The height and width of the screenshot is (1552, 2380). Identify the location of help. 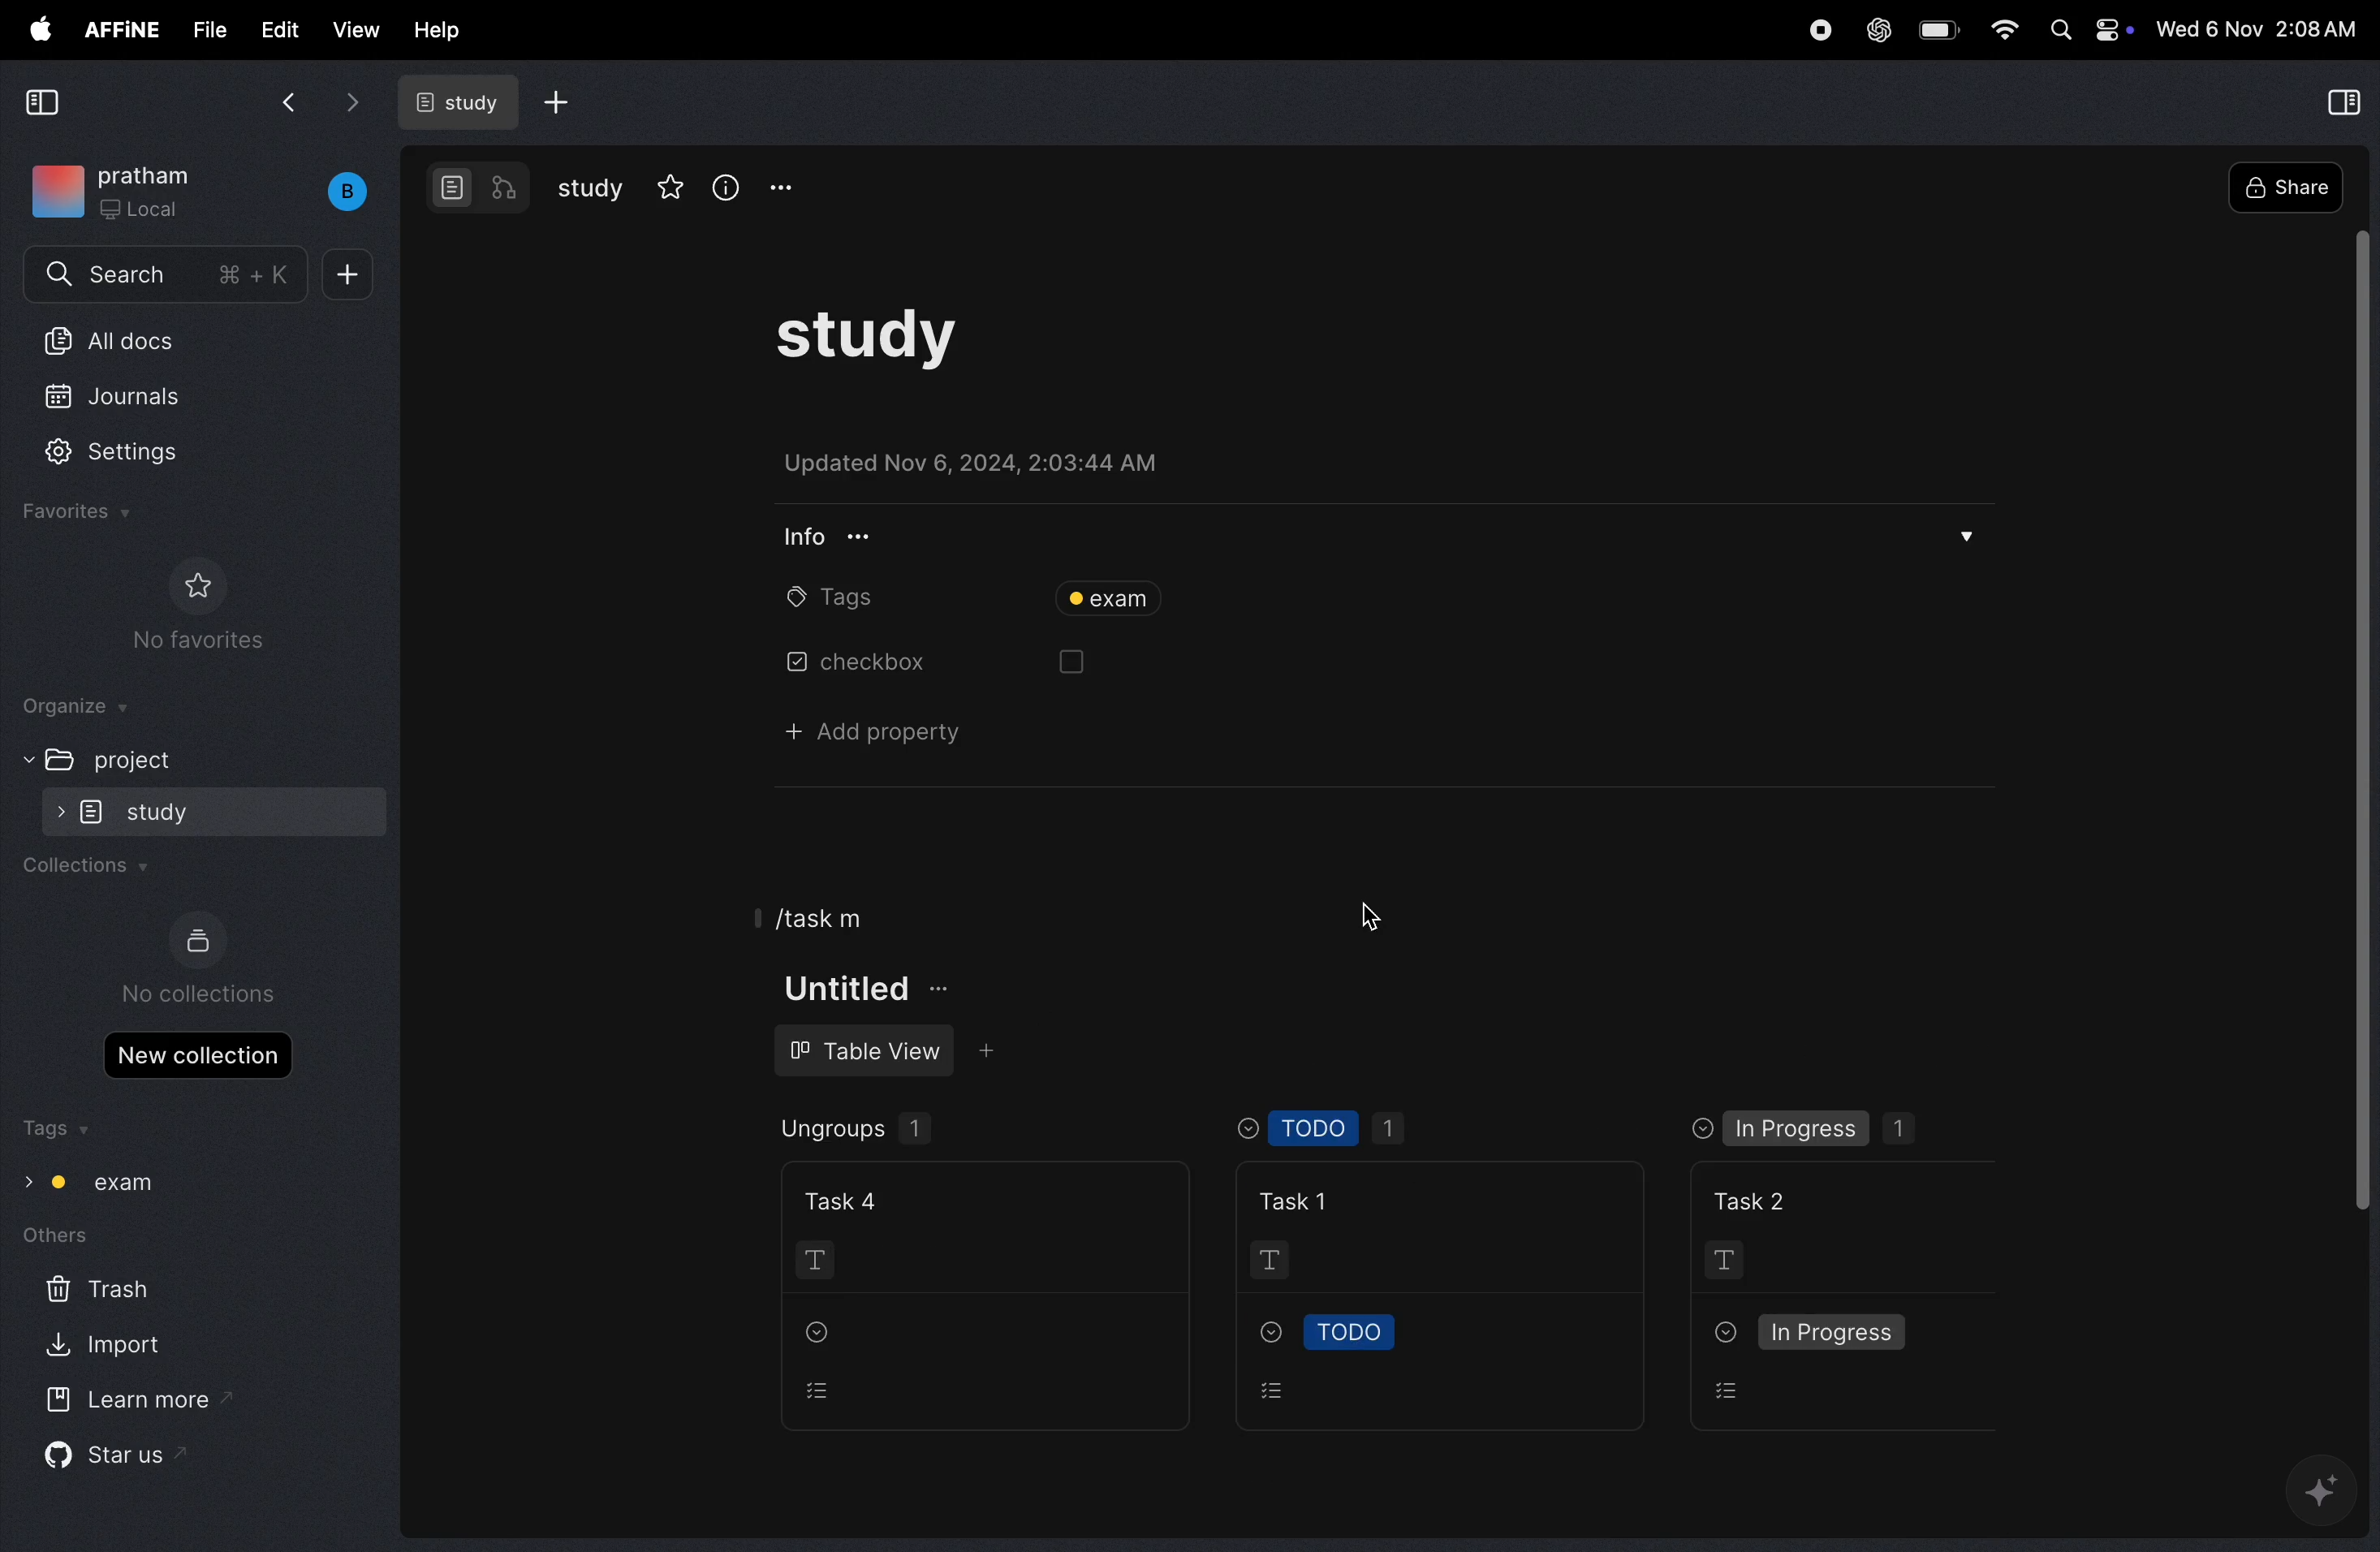
(441, 31).